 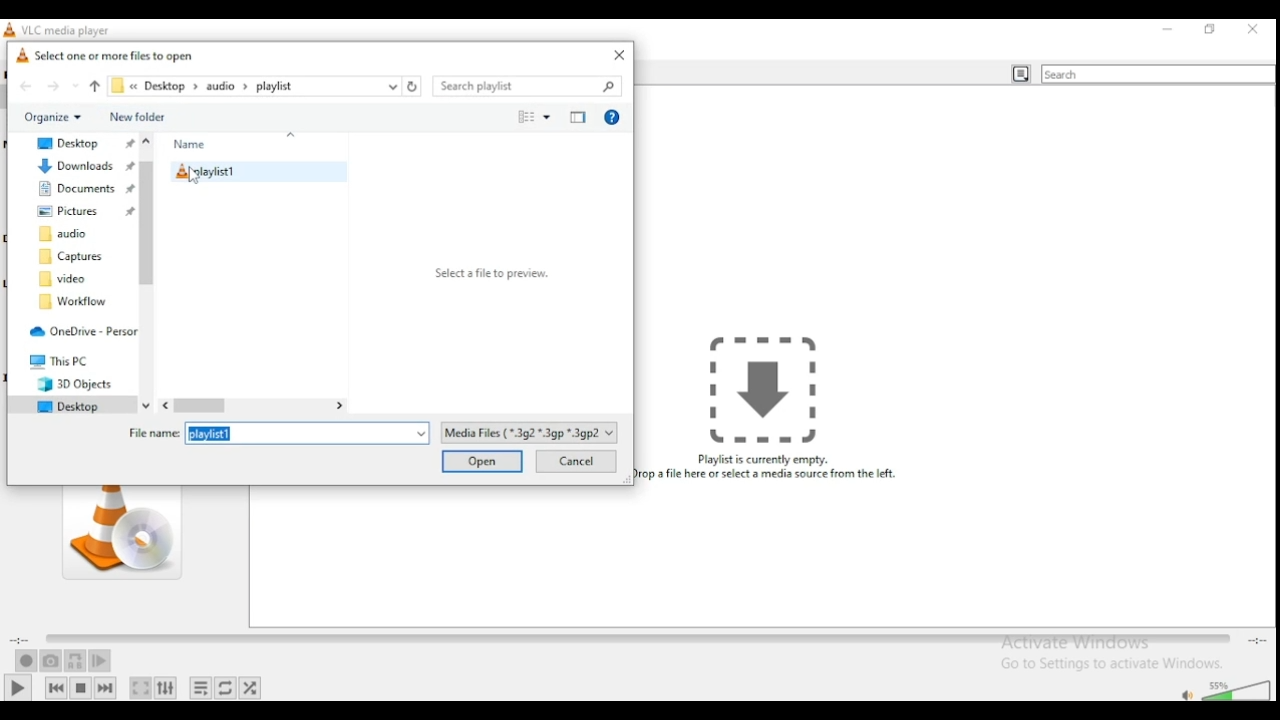 What do you see at coordinates (78, 302) in the screenshot?
I see `workflow` at bounding box center [78, 302].